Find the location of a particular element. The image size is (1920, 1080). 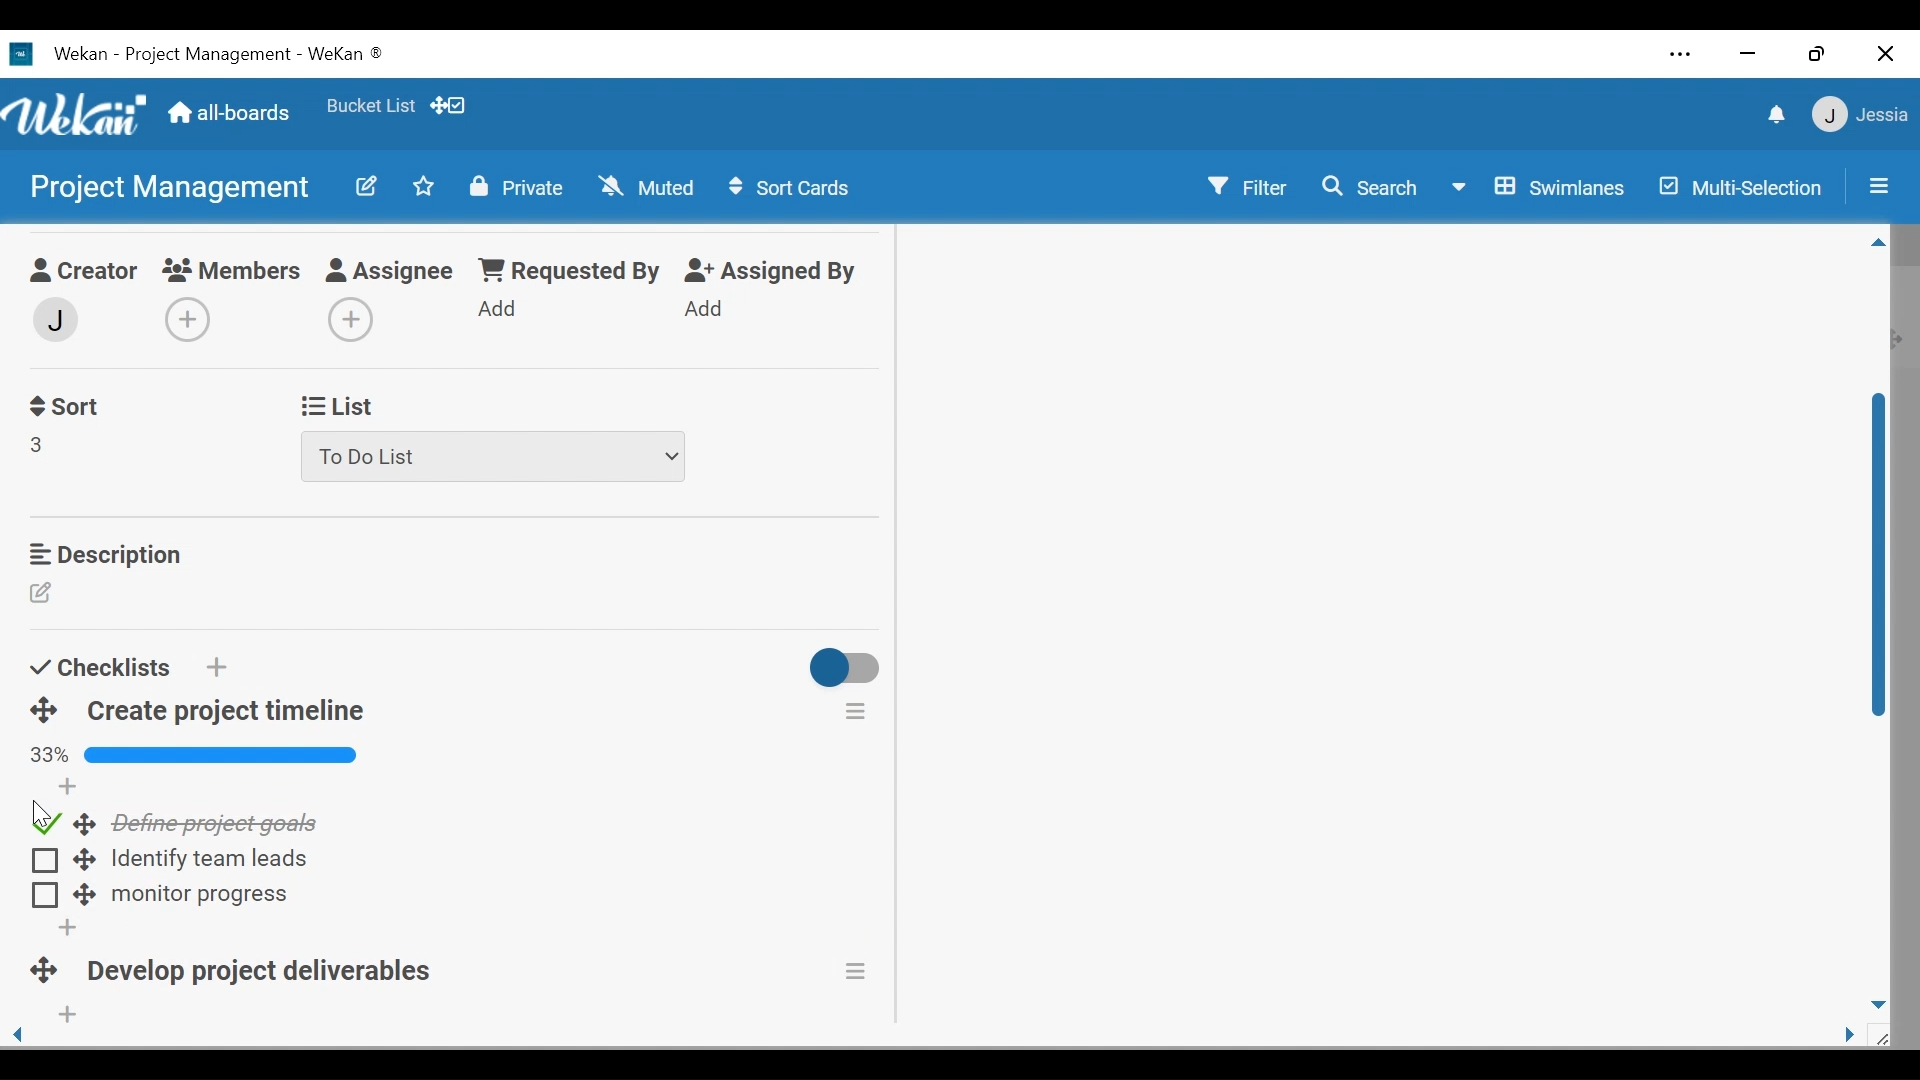

page up is located at coordinates (1879, 246).